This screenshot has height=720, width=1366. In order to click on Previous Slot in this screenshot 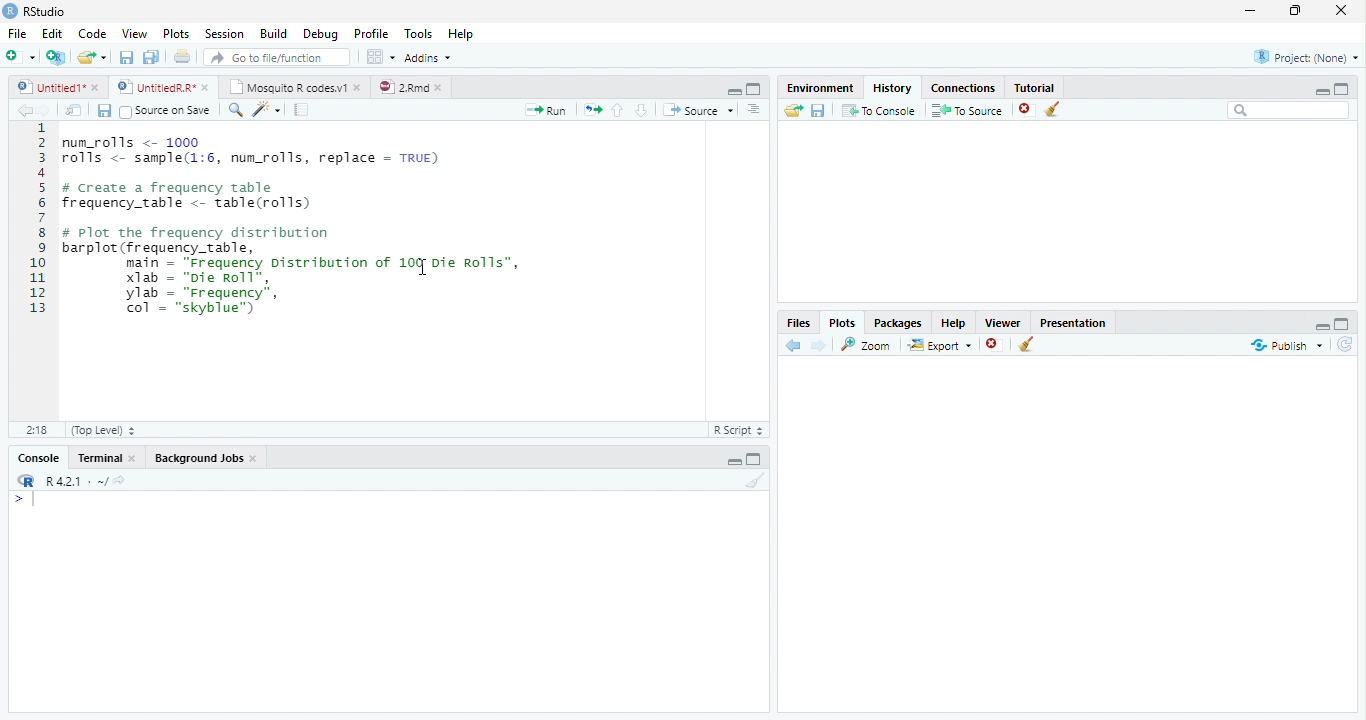, I will do `click(794, 346)`.